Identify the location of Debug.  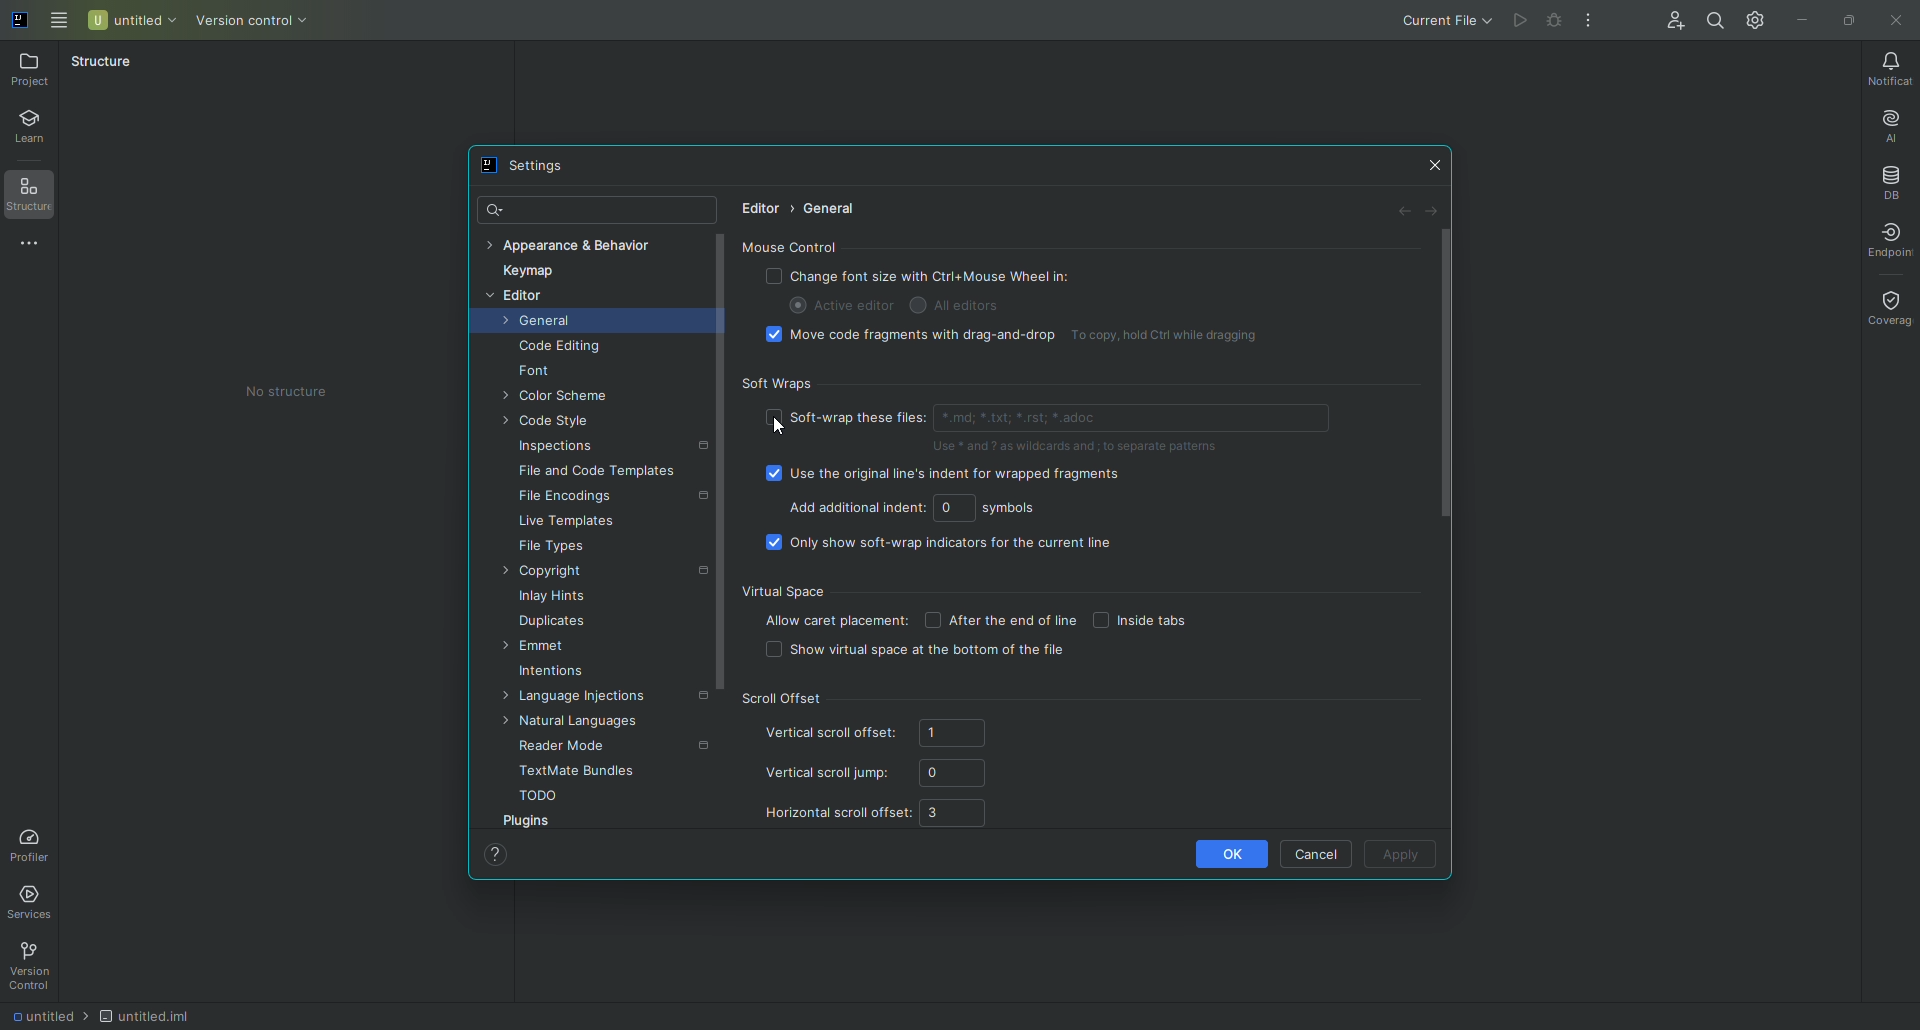
(1552, 21).